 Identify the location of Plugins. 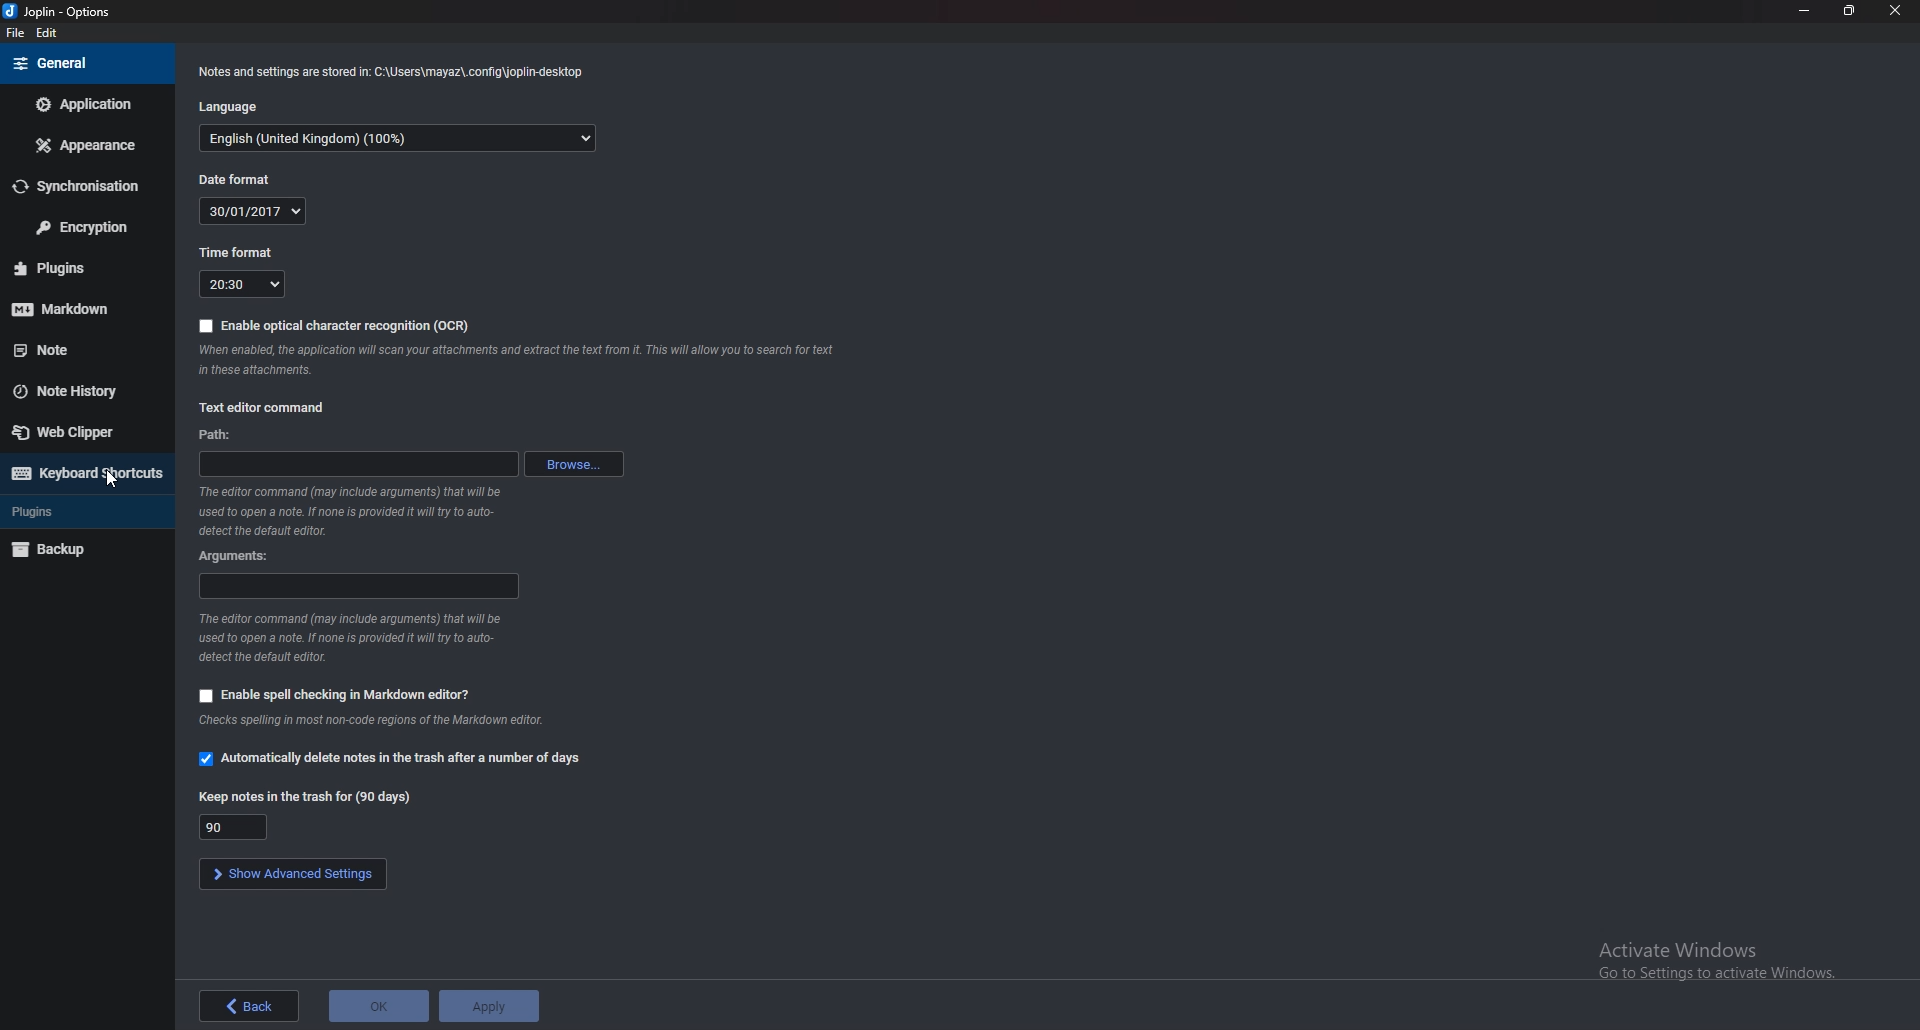
(73, 268).